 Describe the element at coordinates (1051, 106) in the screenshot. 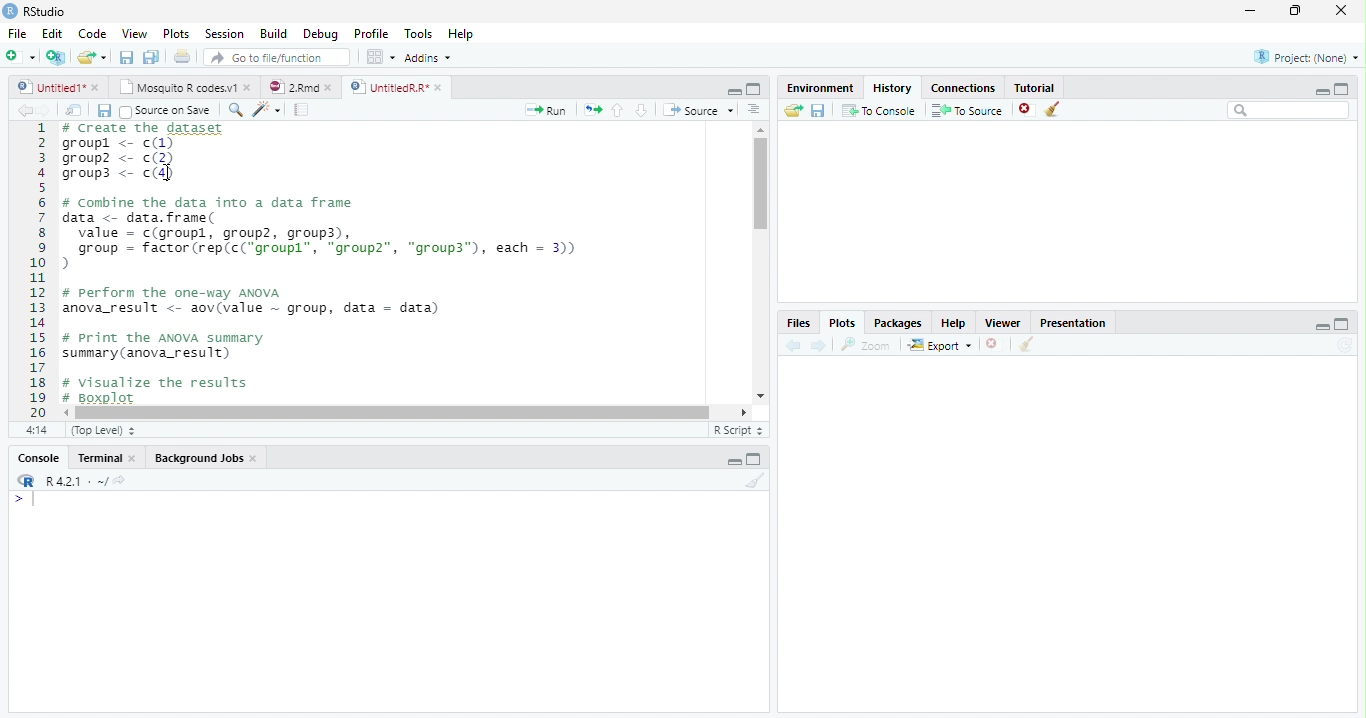

I see `Clear objects from the workspace` at that location.